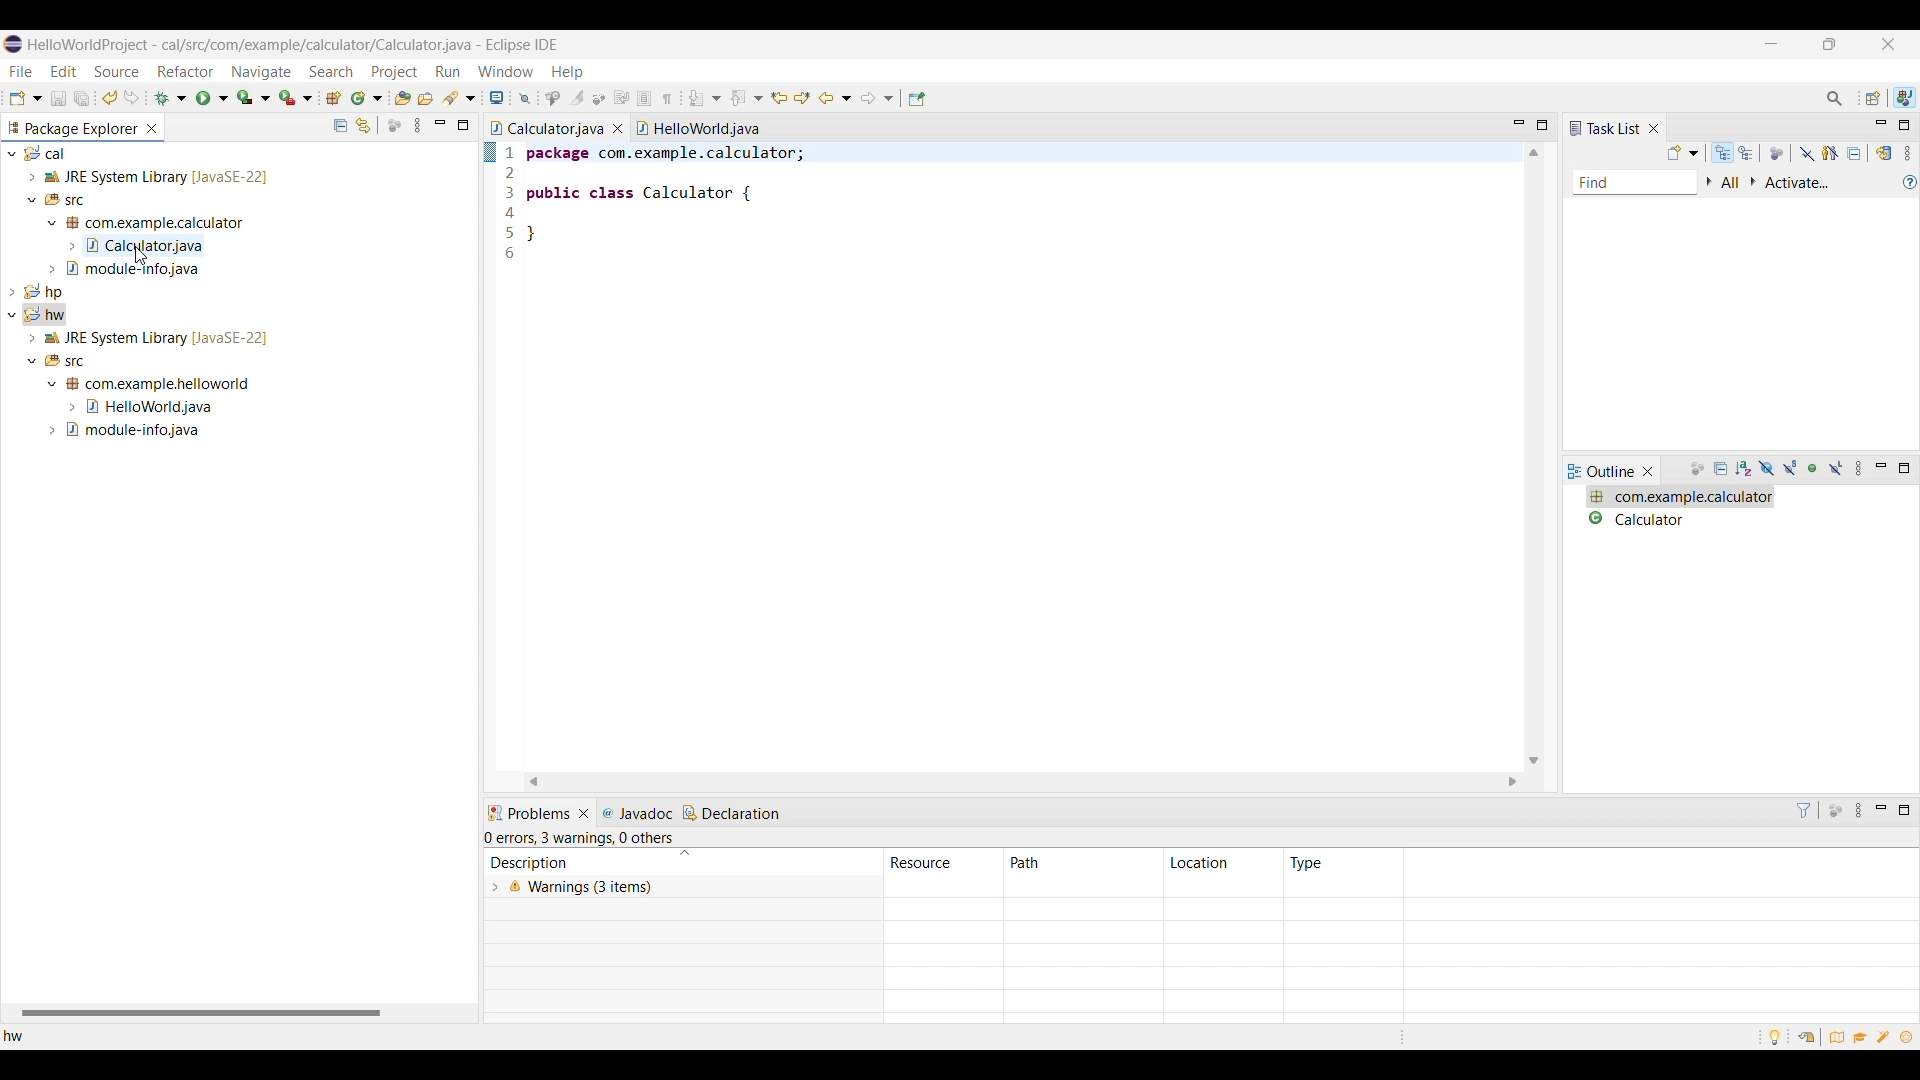 This screenshot has height=1080, width=1920. I want to click on View menu, so click(1907, 153).